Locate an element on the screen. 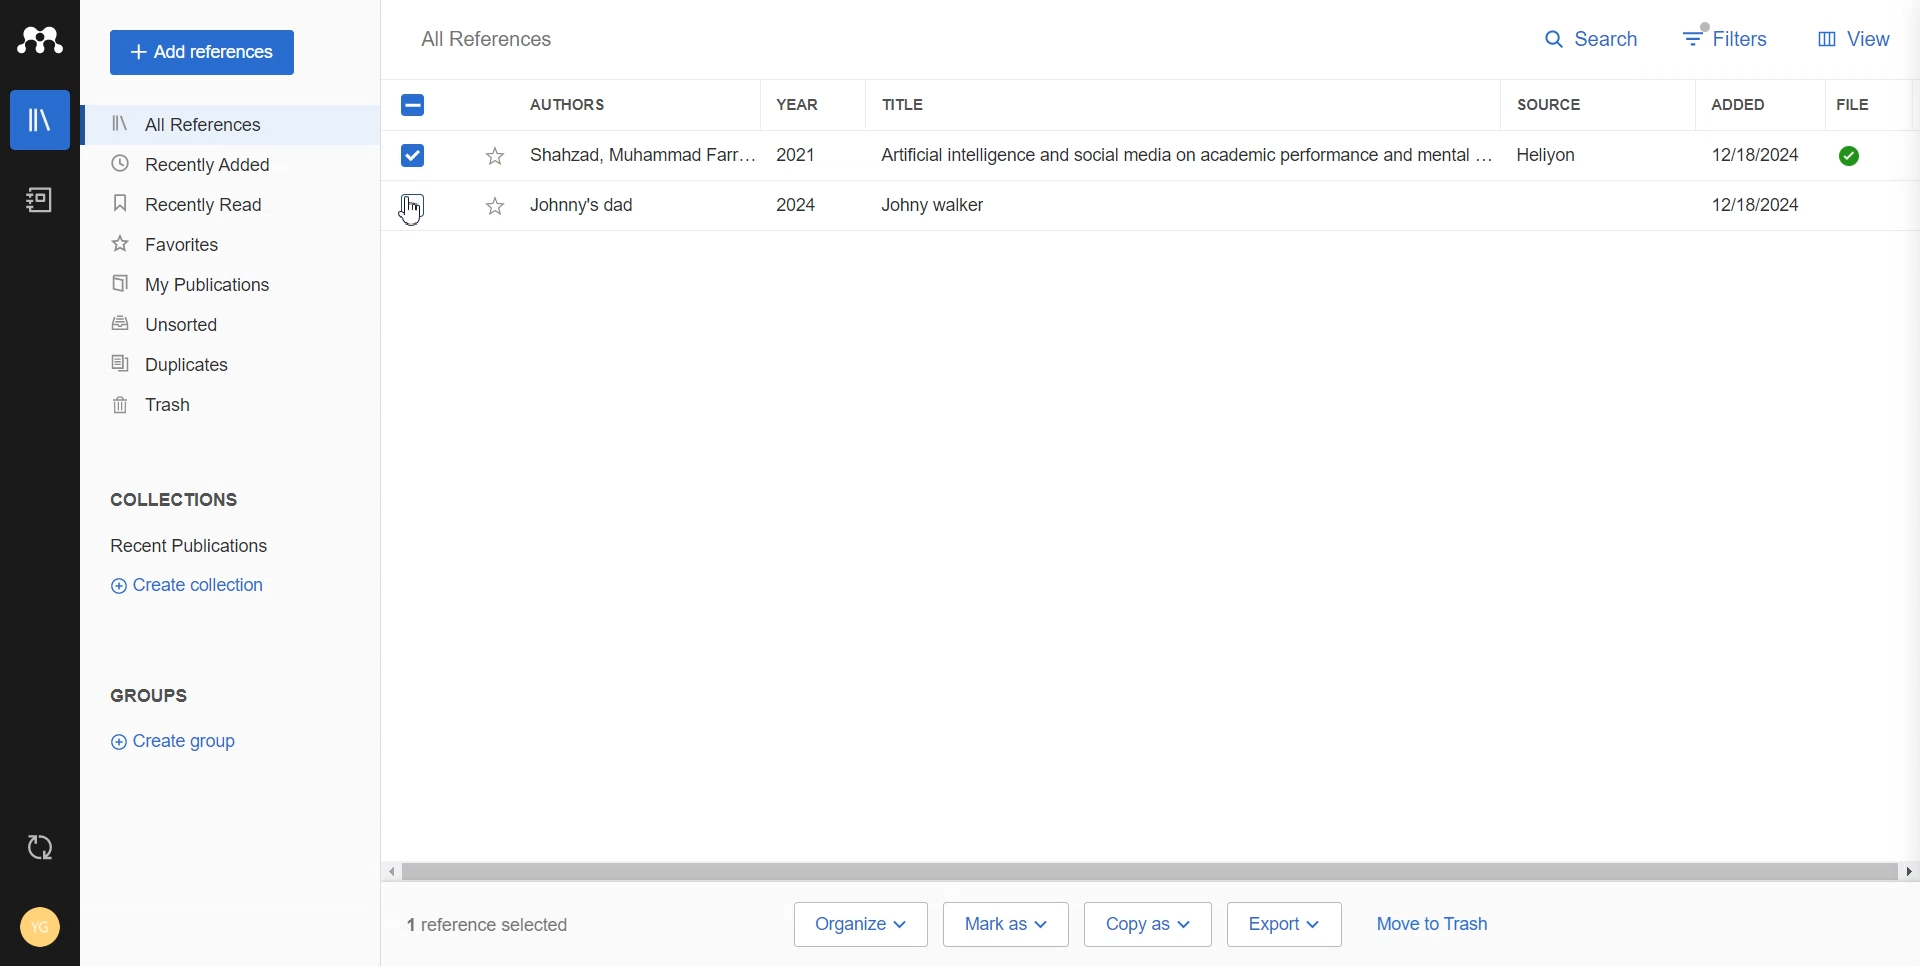 The width and height of the screenshot is (1920, 966). Cursor is located at coordinates (411, 212).